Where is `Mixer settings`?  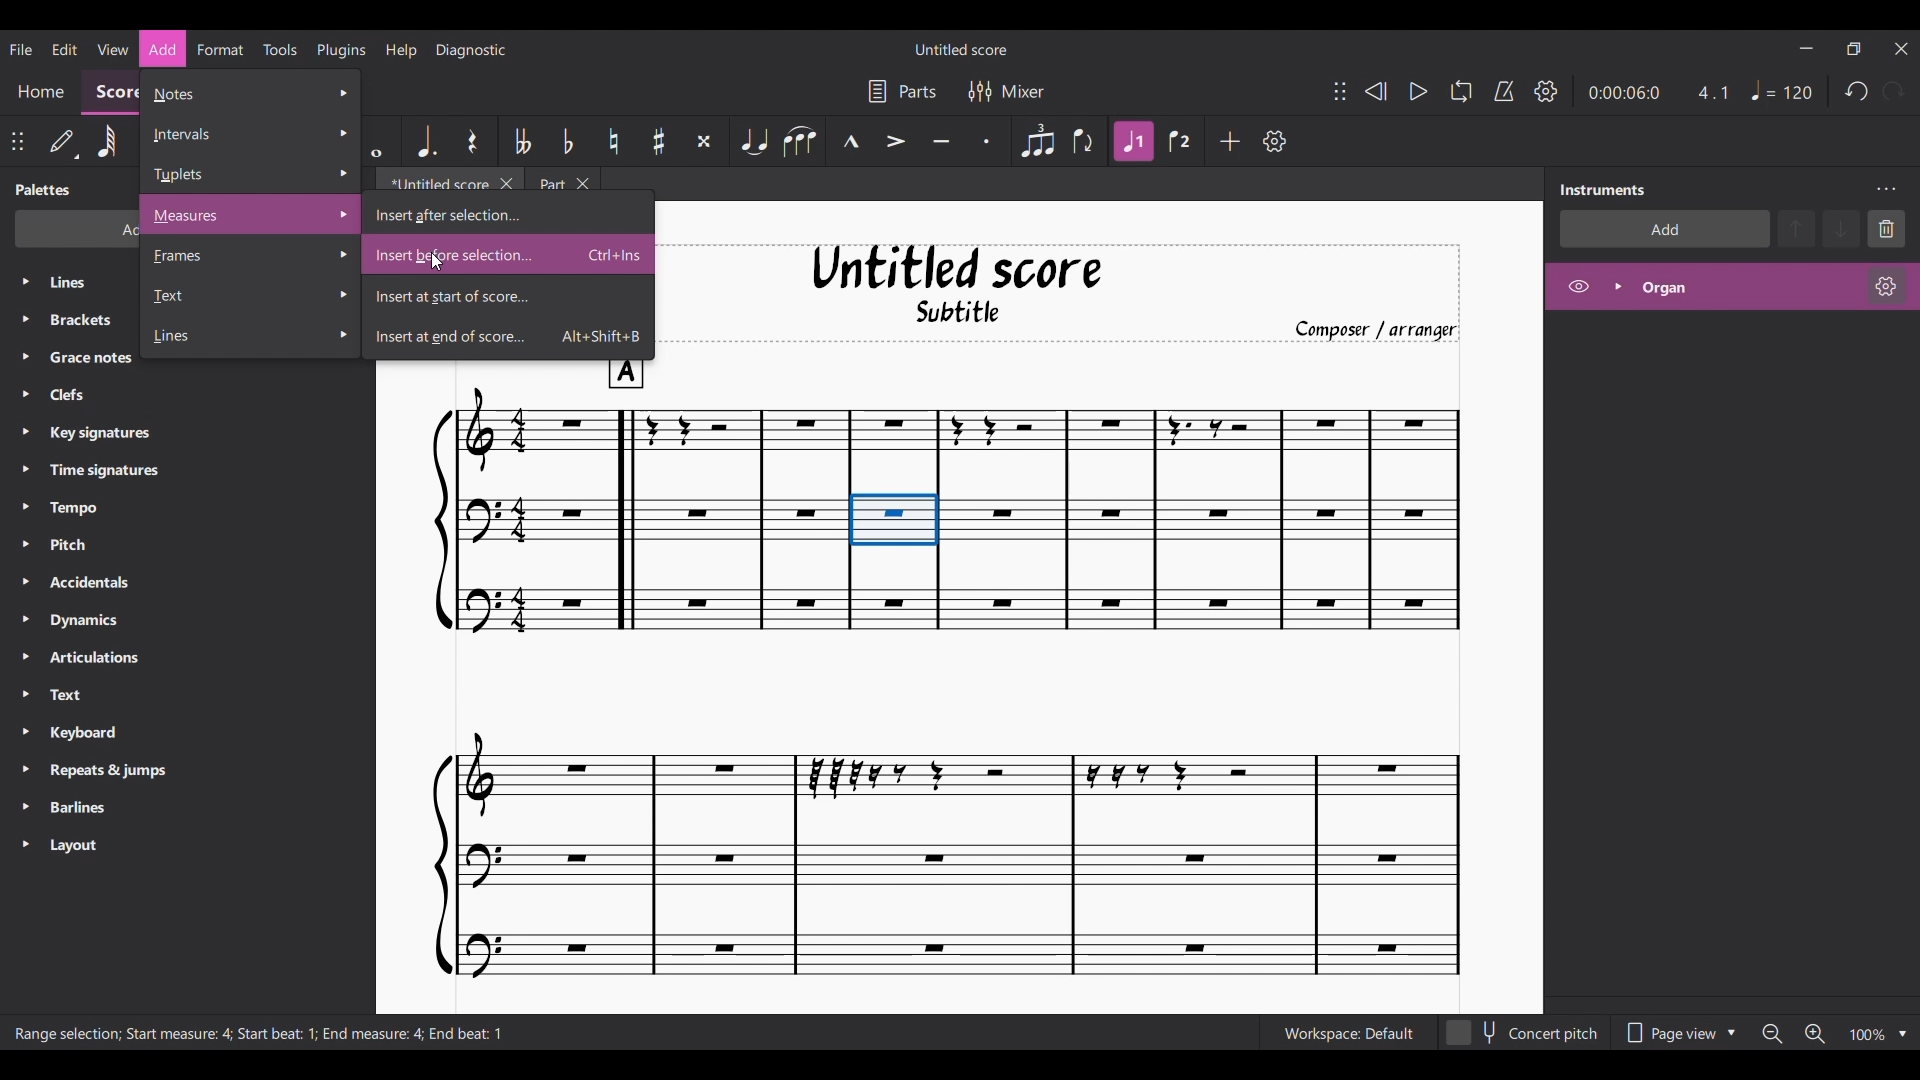 Mixer settings is located at coordinates (1006, 92).